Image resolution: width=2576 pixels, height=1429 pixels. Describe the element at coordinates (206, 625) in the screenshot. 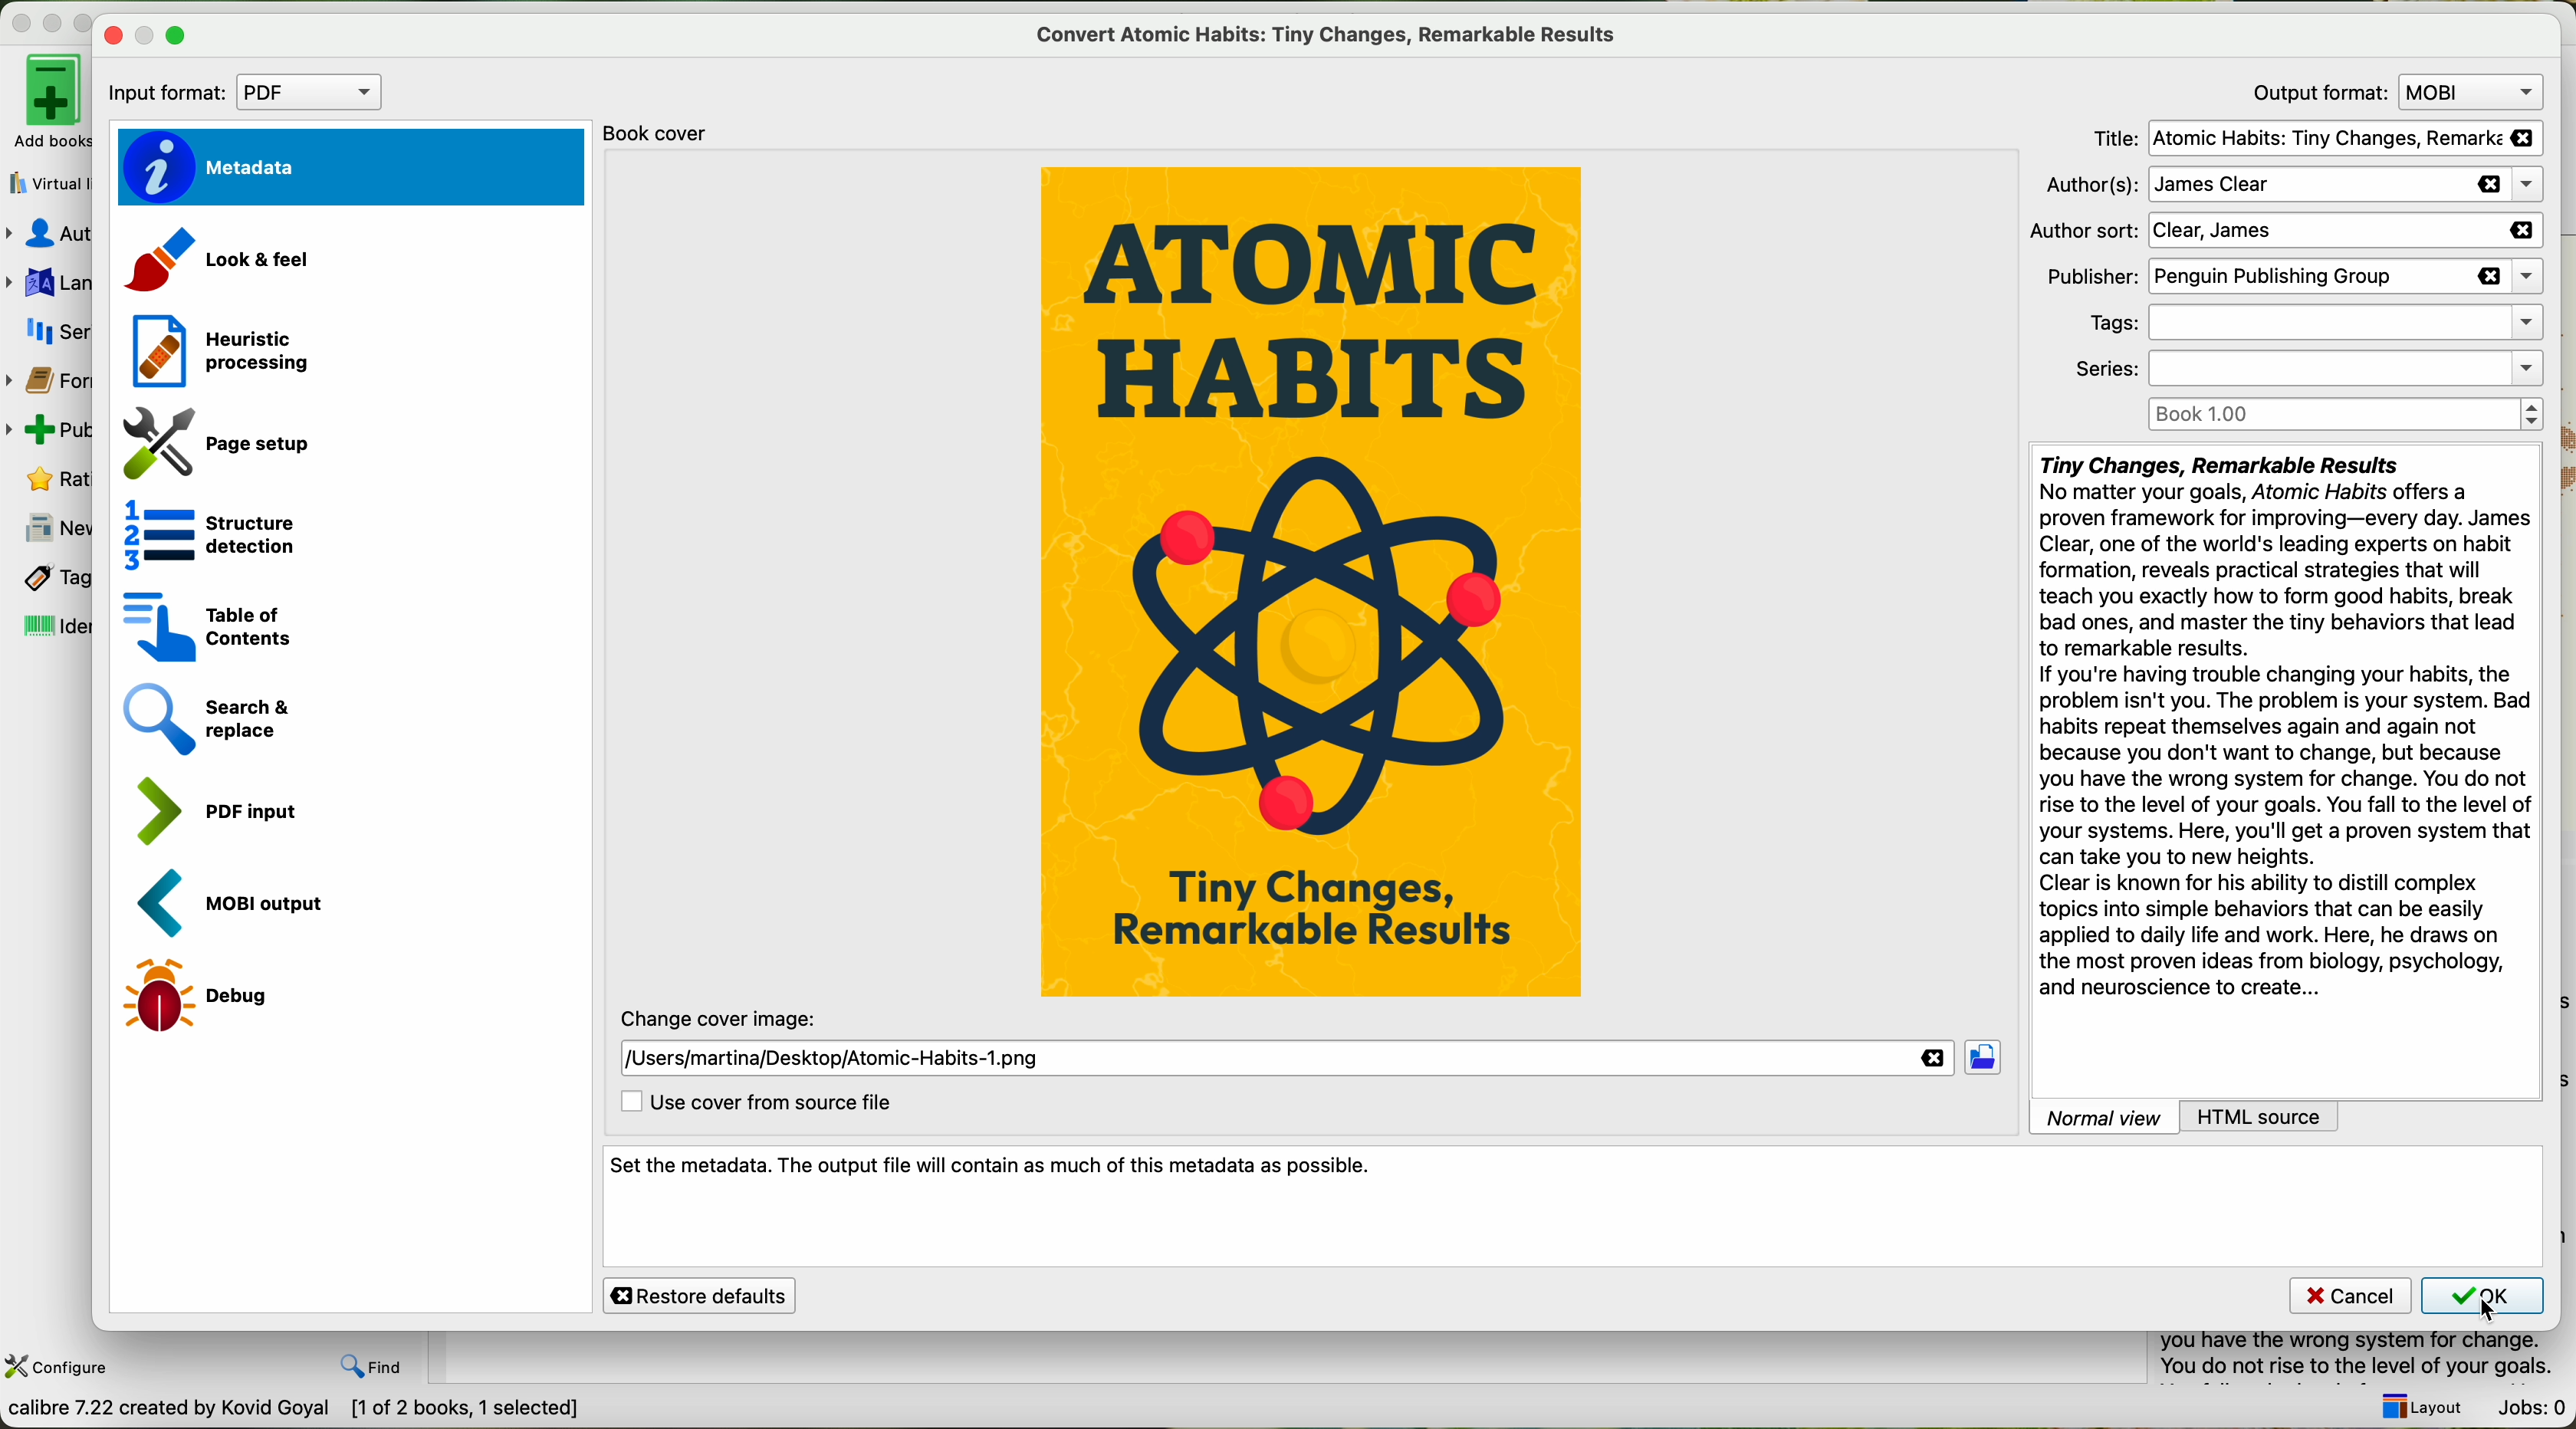

I see `table of contents` at that location.